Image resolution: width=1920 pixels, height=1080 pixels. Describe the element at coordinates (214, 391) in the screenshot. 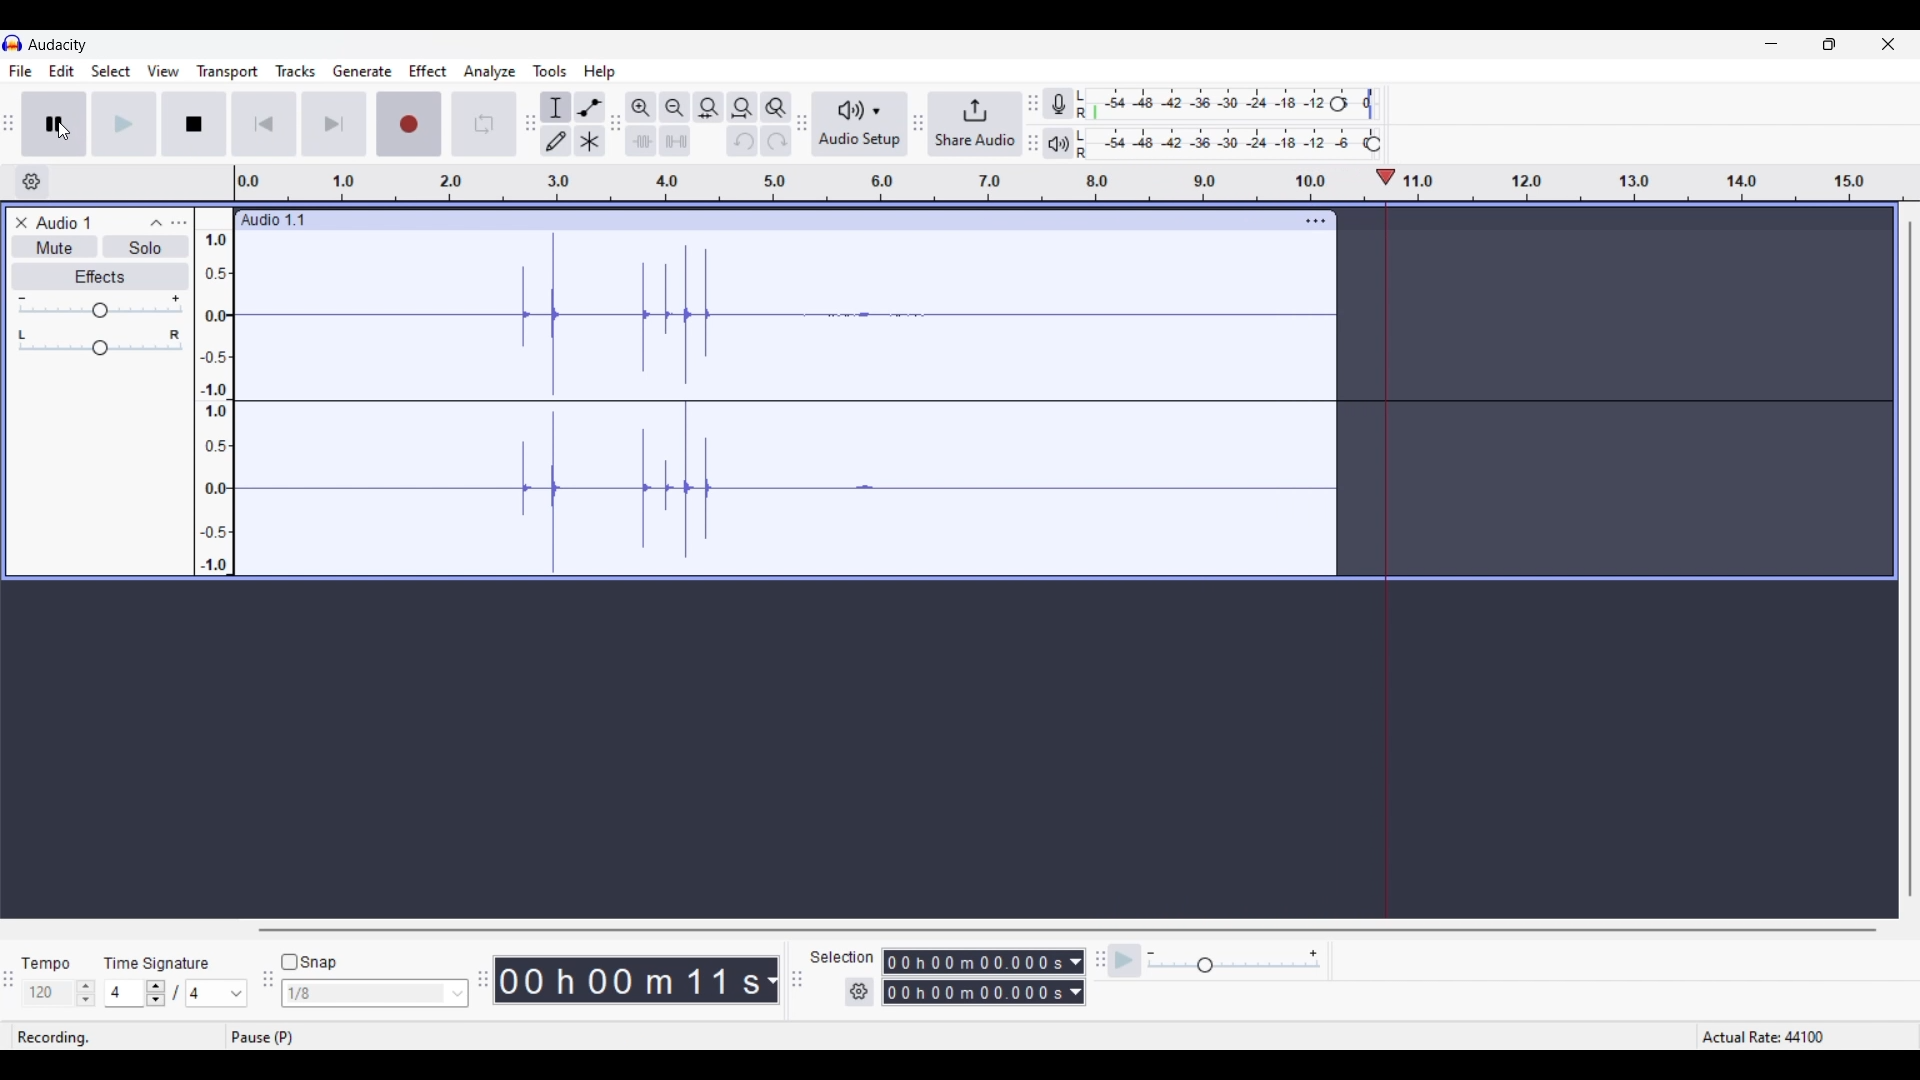

I see `Scale to measure track intensity` at that location.